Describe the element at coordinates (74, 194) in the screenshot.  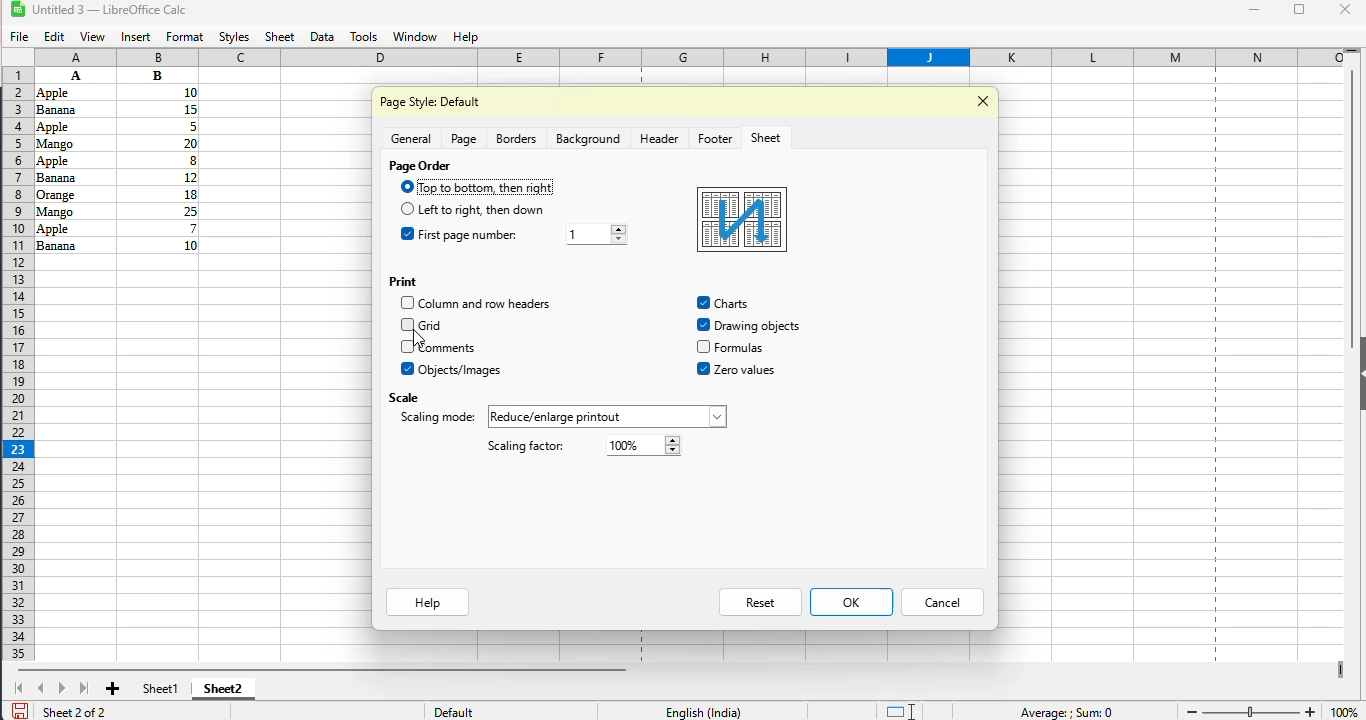
I see `` at that location.